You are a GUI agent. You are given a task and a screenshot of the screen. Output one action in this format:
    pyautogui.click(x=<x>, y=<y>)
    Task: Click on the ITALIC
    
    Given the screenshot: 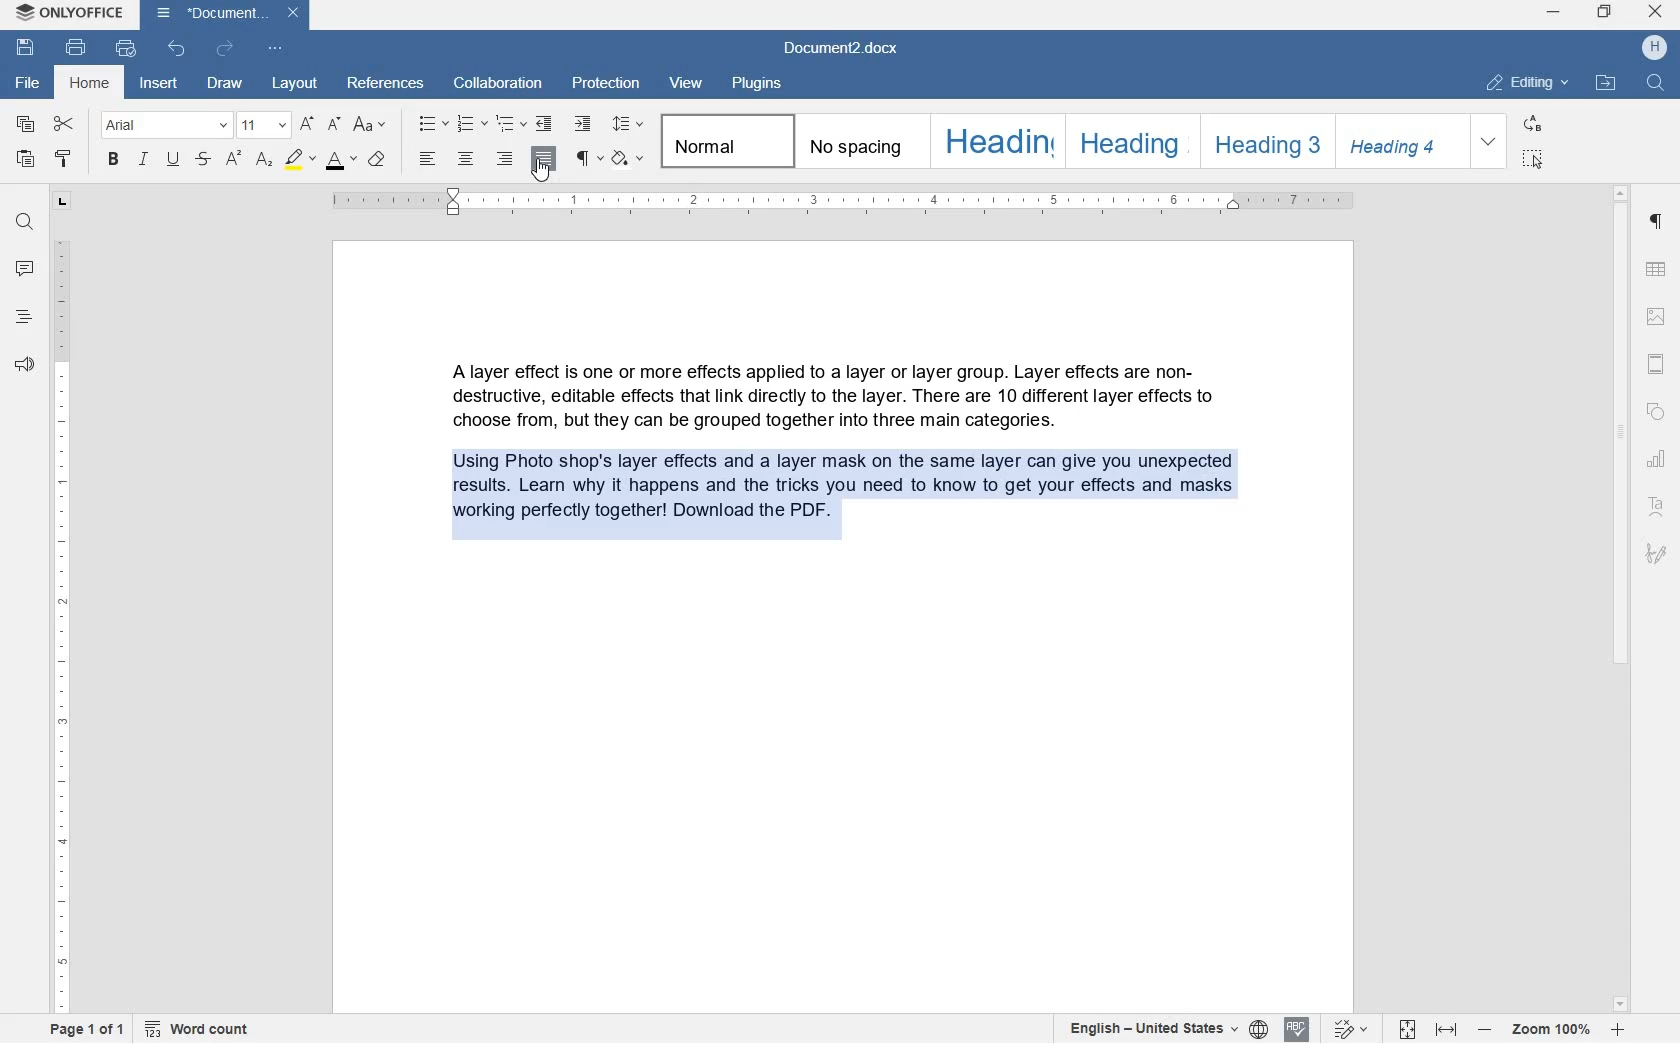 What is the action you would take?
    pyautogui.click(x=142, y=161)
    